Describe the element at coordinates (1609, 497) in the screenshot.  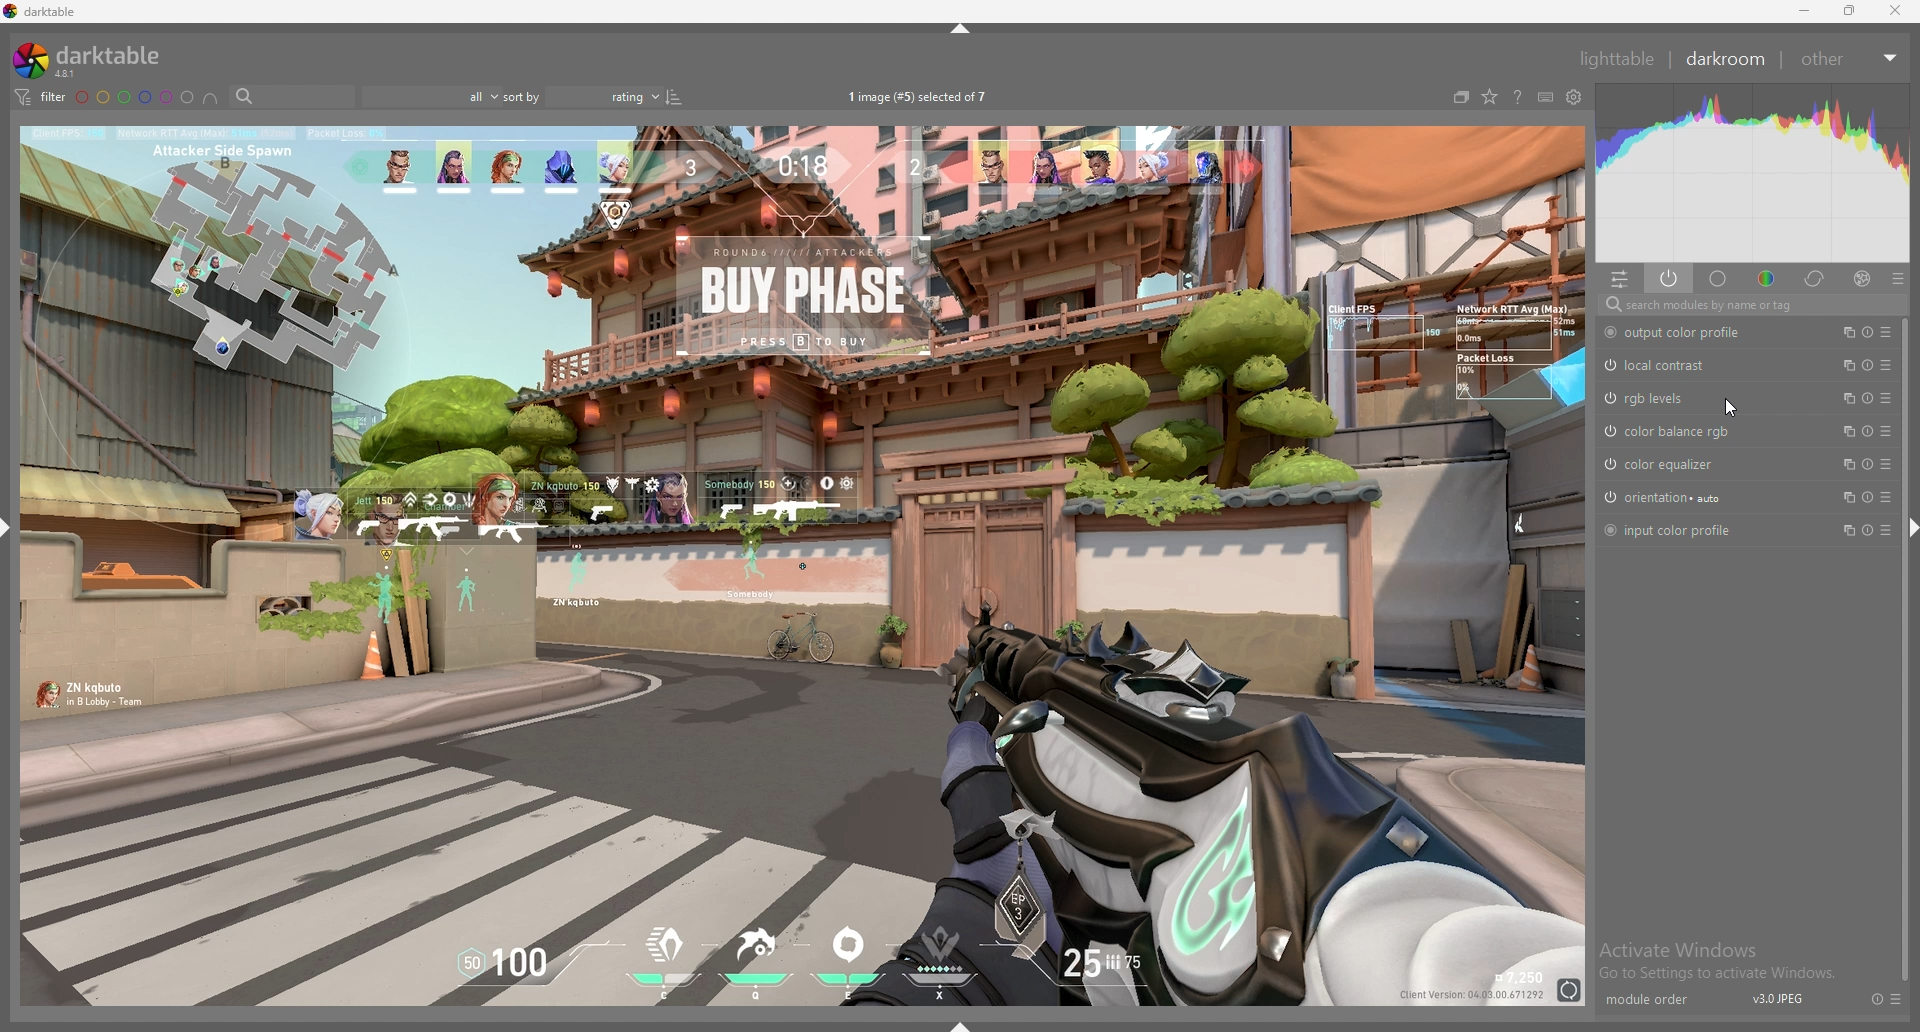
I see `switched on` at that location.